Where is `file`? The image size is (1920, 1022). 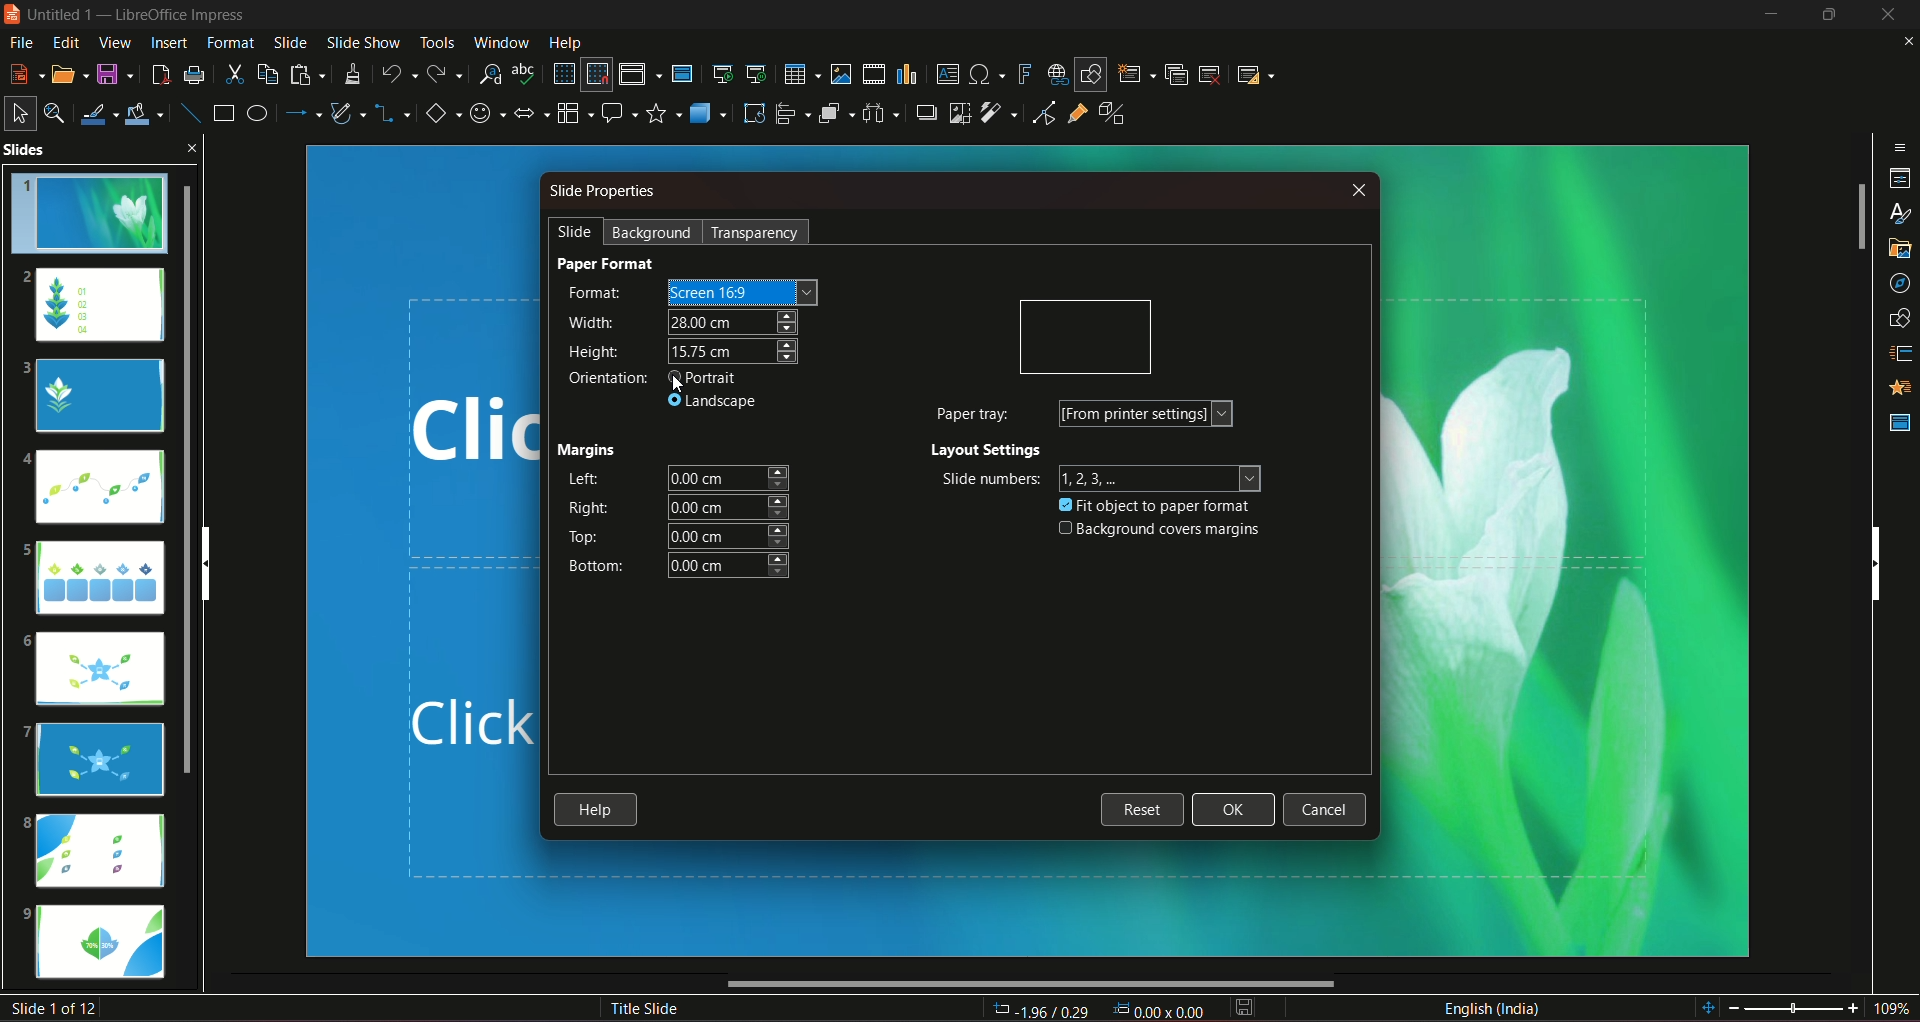 file is located at coordinates (23, 42).